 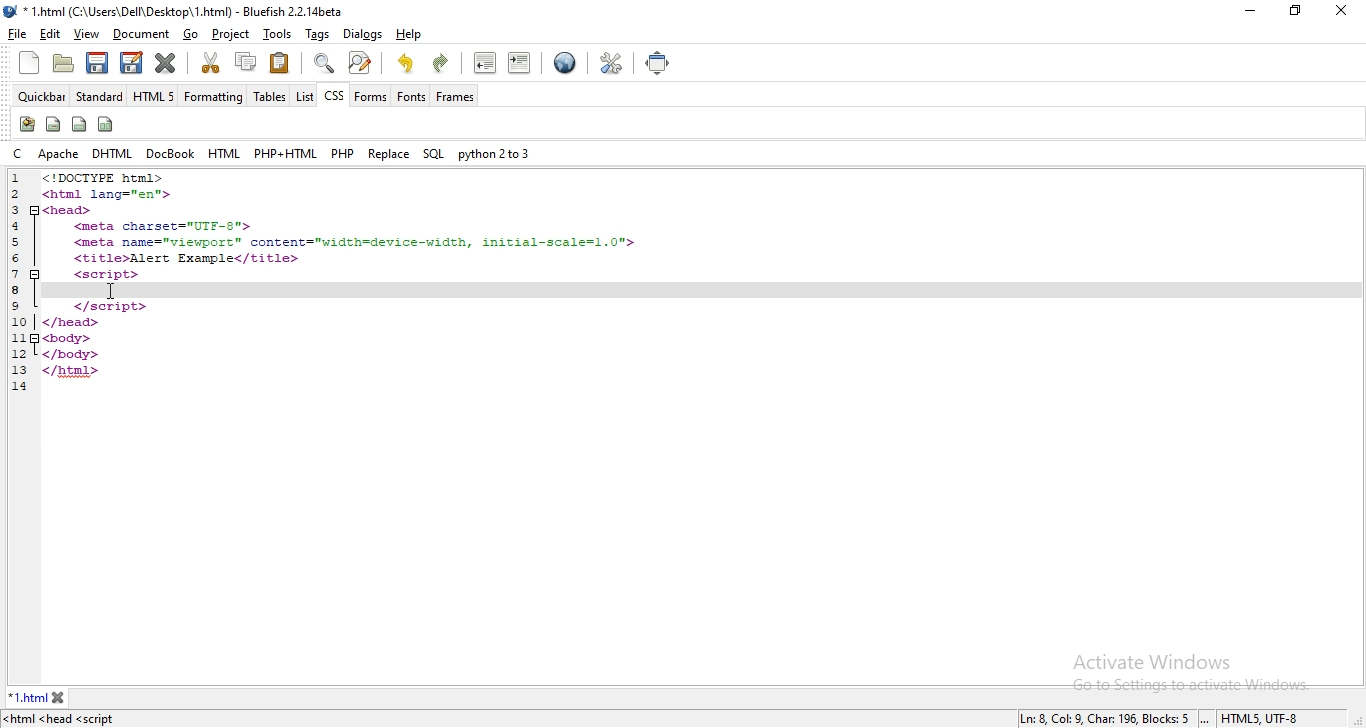 What do you see at coordinates (73, 323) in the screenshot?
I see `</head>` at bounding box center [73, 323].